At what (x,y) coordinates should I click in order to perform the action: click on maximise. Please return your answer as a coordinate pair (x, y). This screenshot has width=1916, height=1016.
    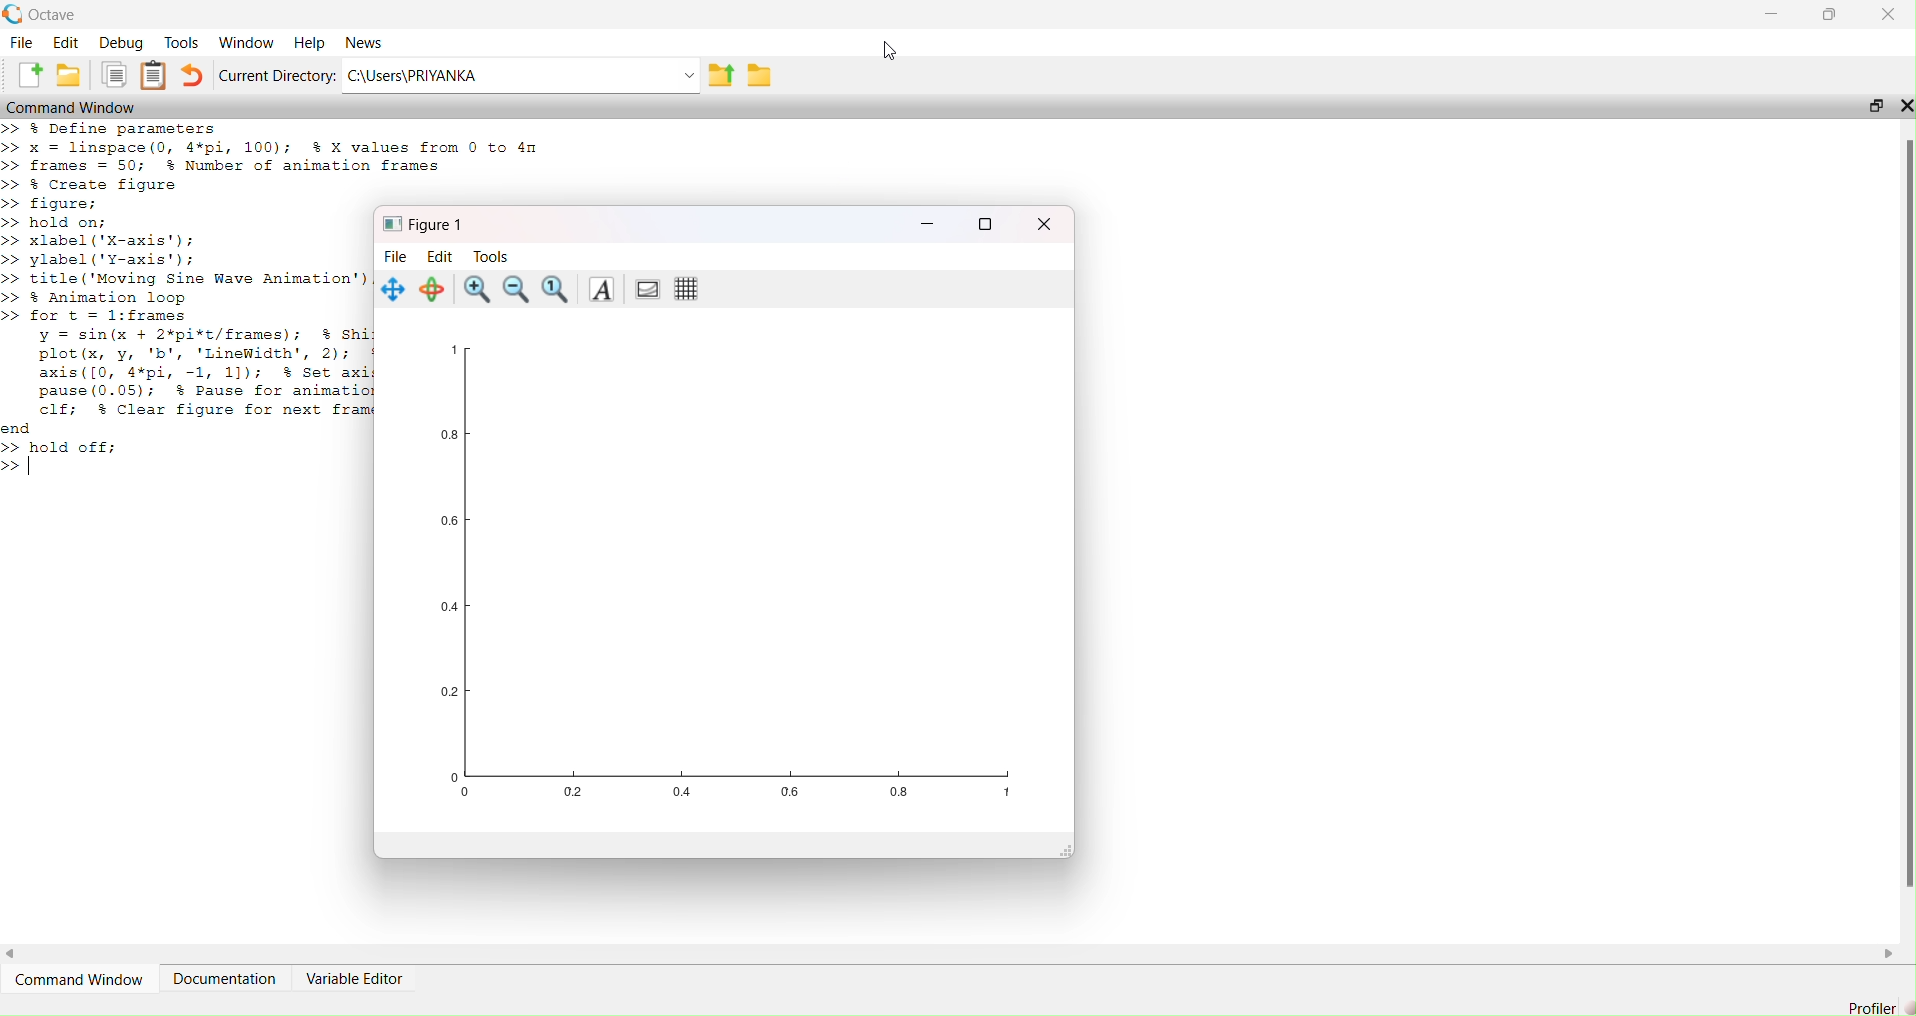
    Looking at the image, I should click on (1837, 16).